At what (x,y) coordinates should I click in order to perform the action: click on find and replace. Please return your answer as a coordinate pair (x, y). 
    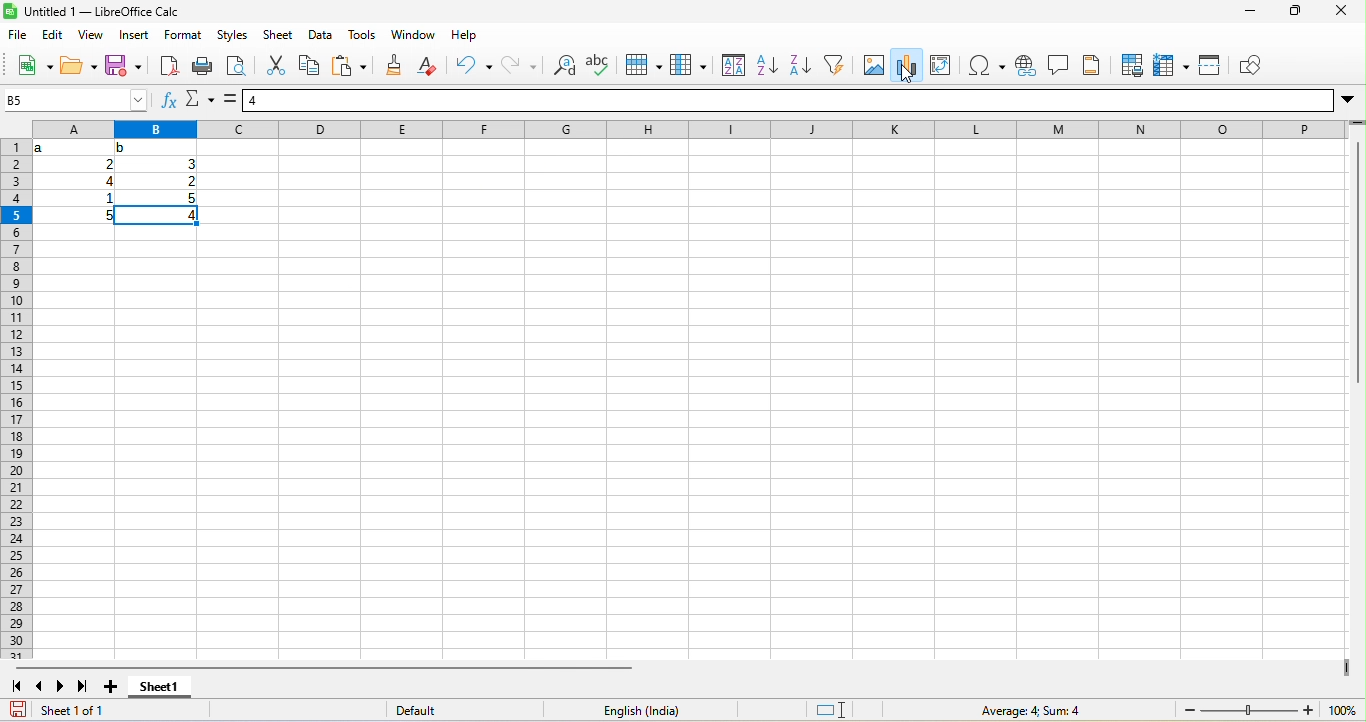
    Looking at the image, I should click on (563, 64).